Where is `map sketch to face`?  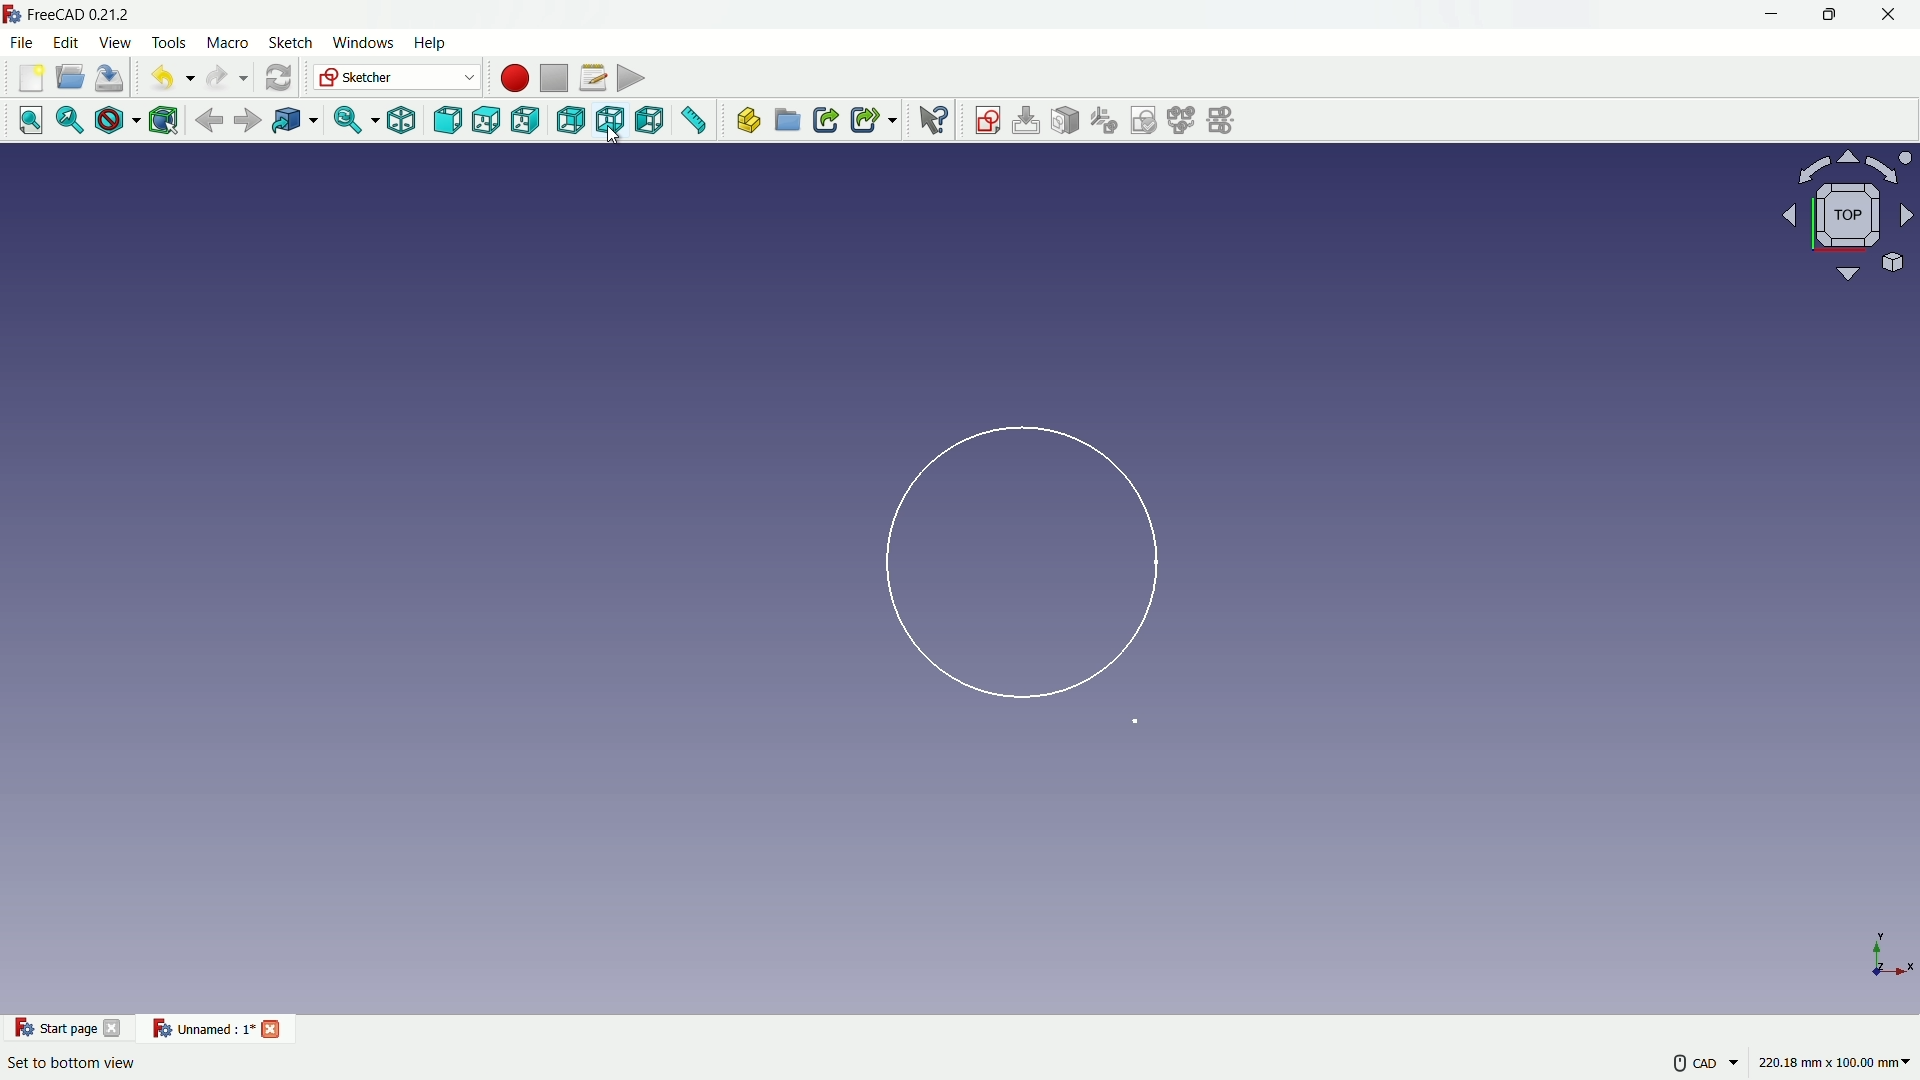
map sketch to face is located at coordinates (1067, 121).